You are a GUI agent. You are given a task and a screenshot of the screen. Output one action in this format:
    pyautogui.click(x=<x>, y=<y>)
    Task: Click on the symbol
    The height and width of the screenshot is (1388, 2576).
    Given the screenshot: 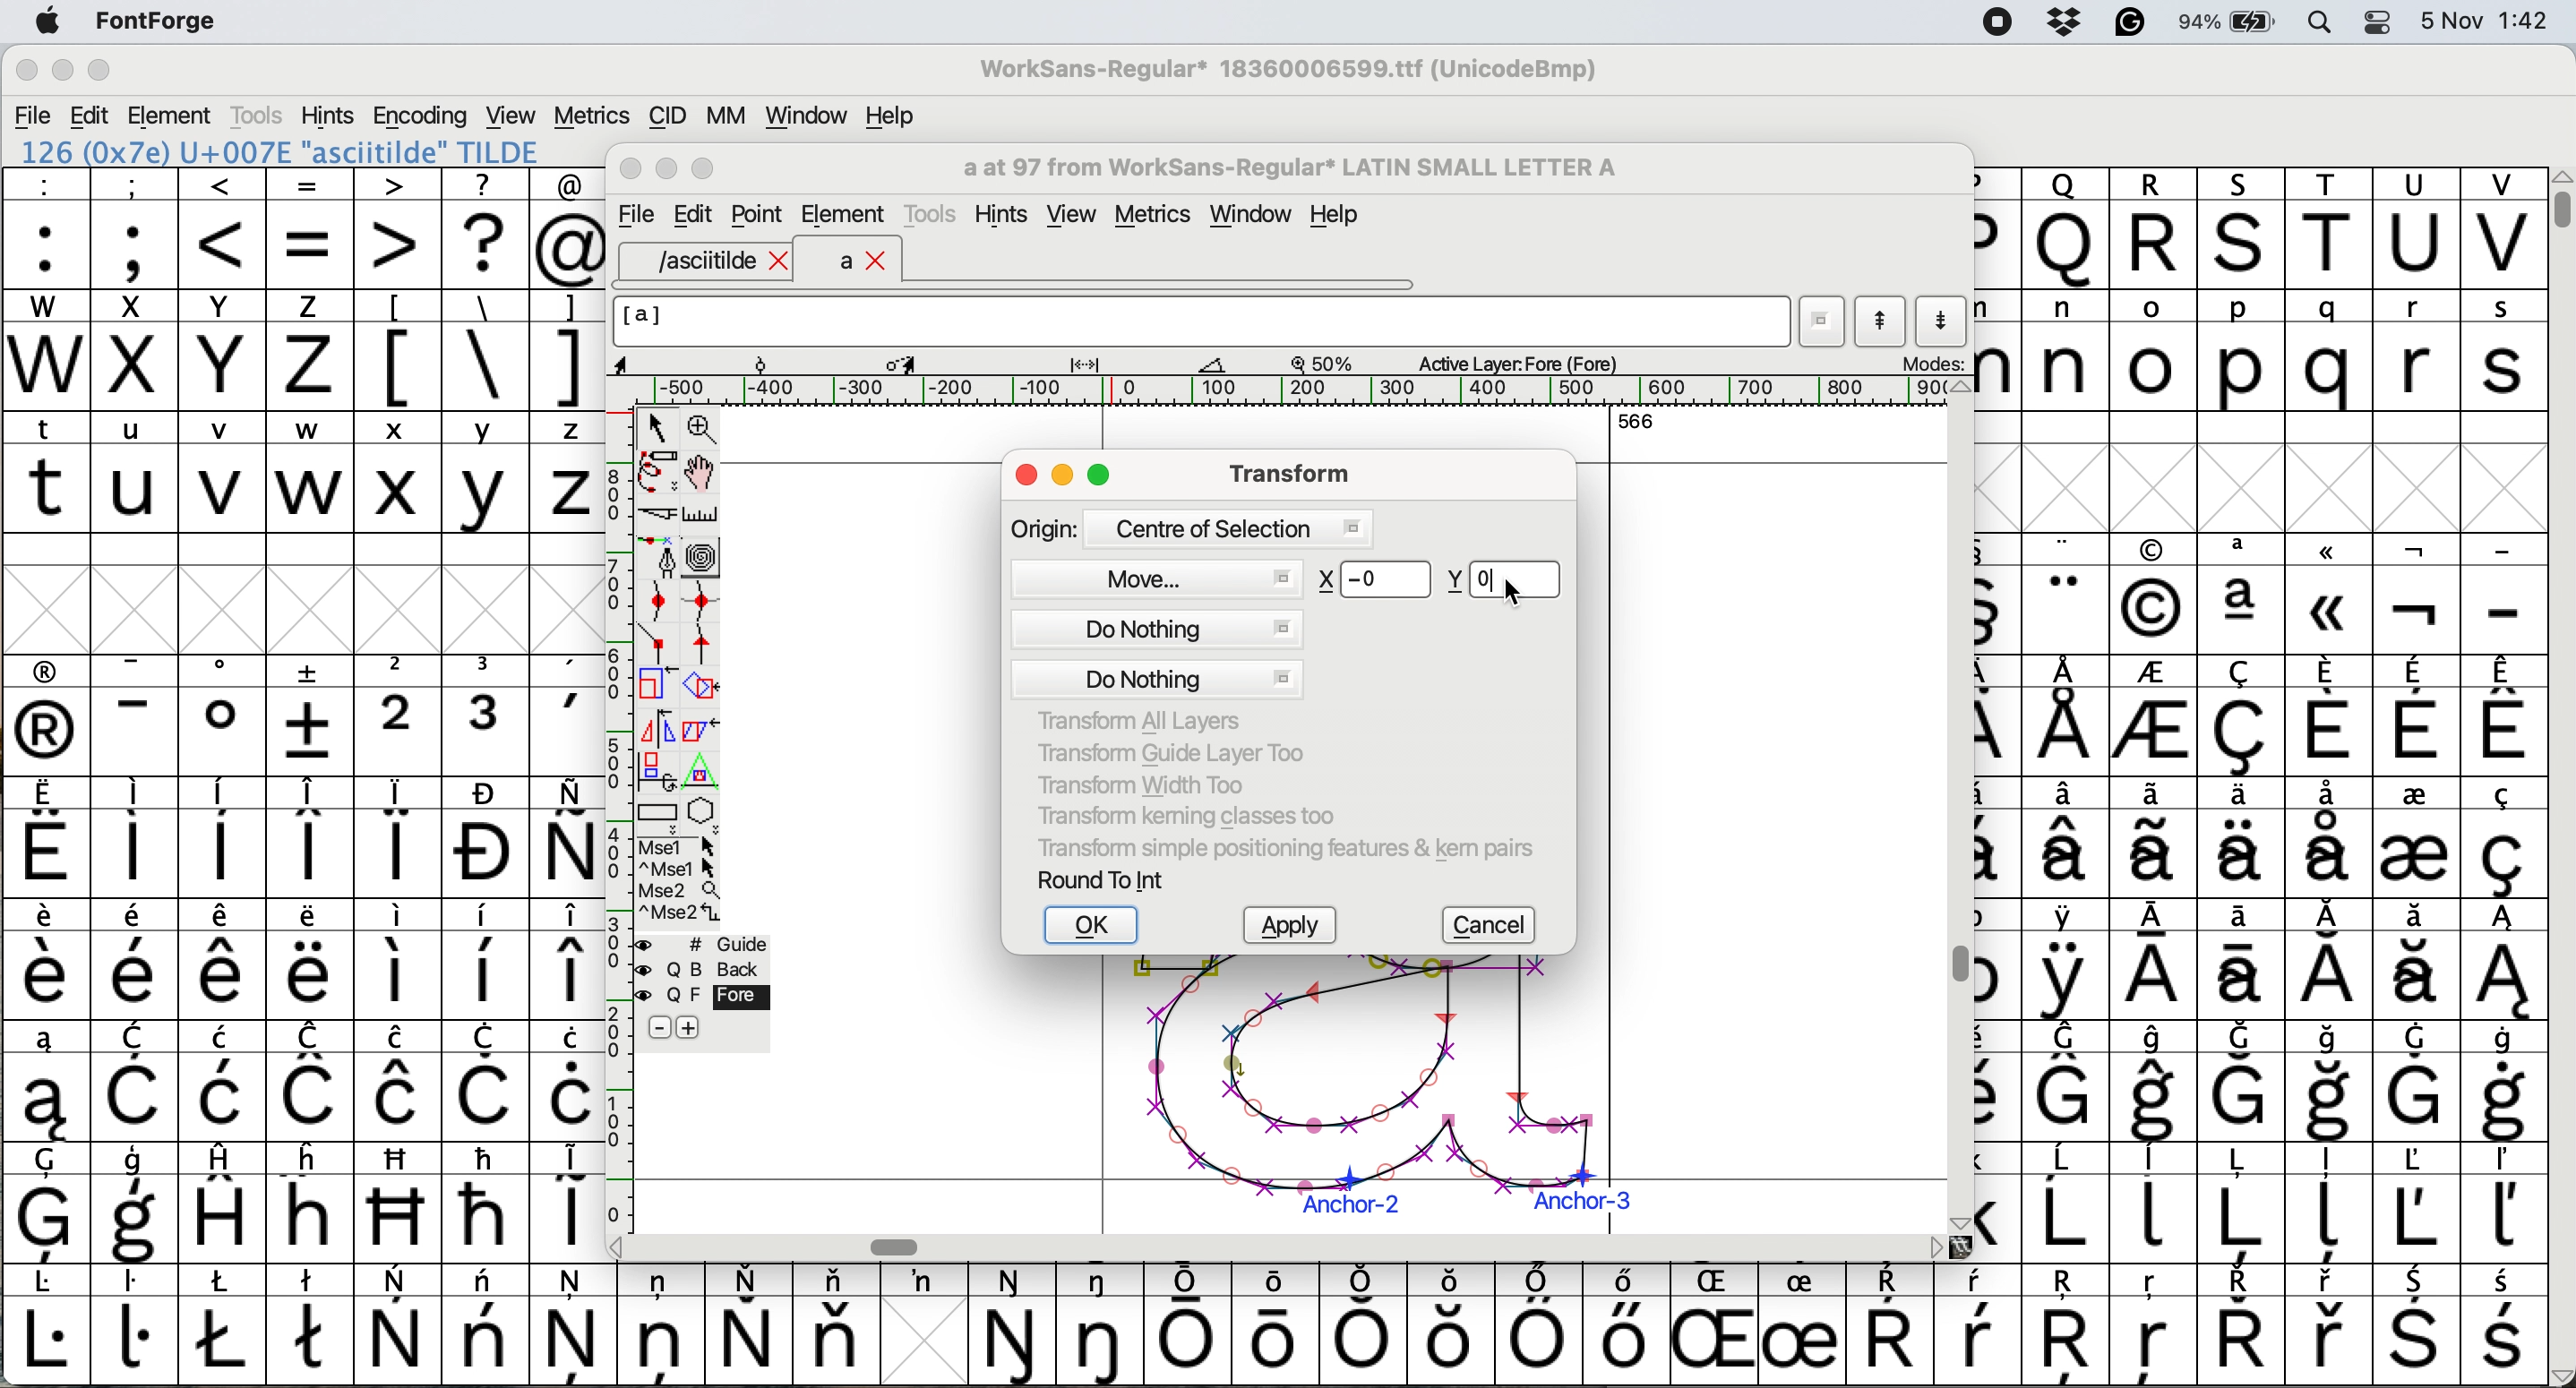 What is the action you would take?
    pyautogui.click(x=225, y=960)
    